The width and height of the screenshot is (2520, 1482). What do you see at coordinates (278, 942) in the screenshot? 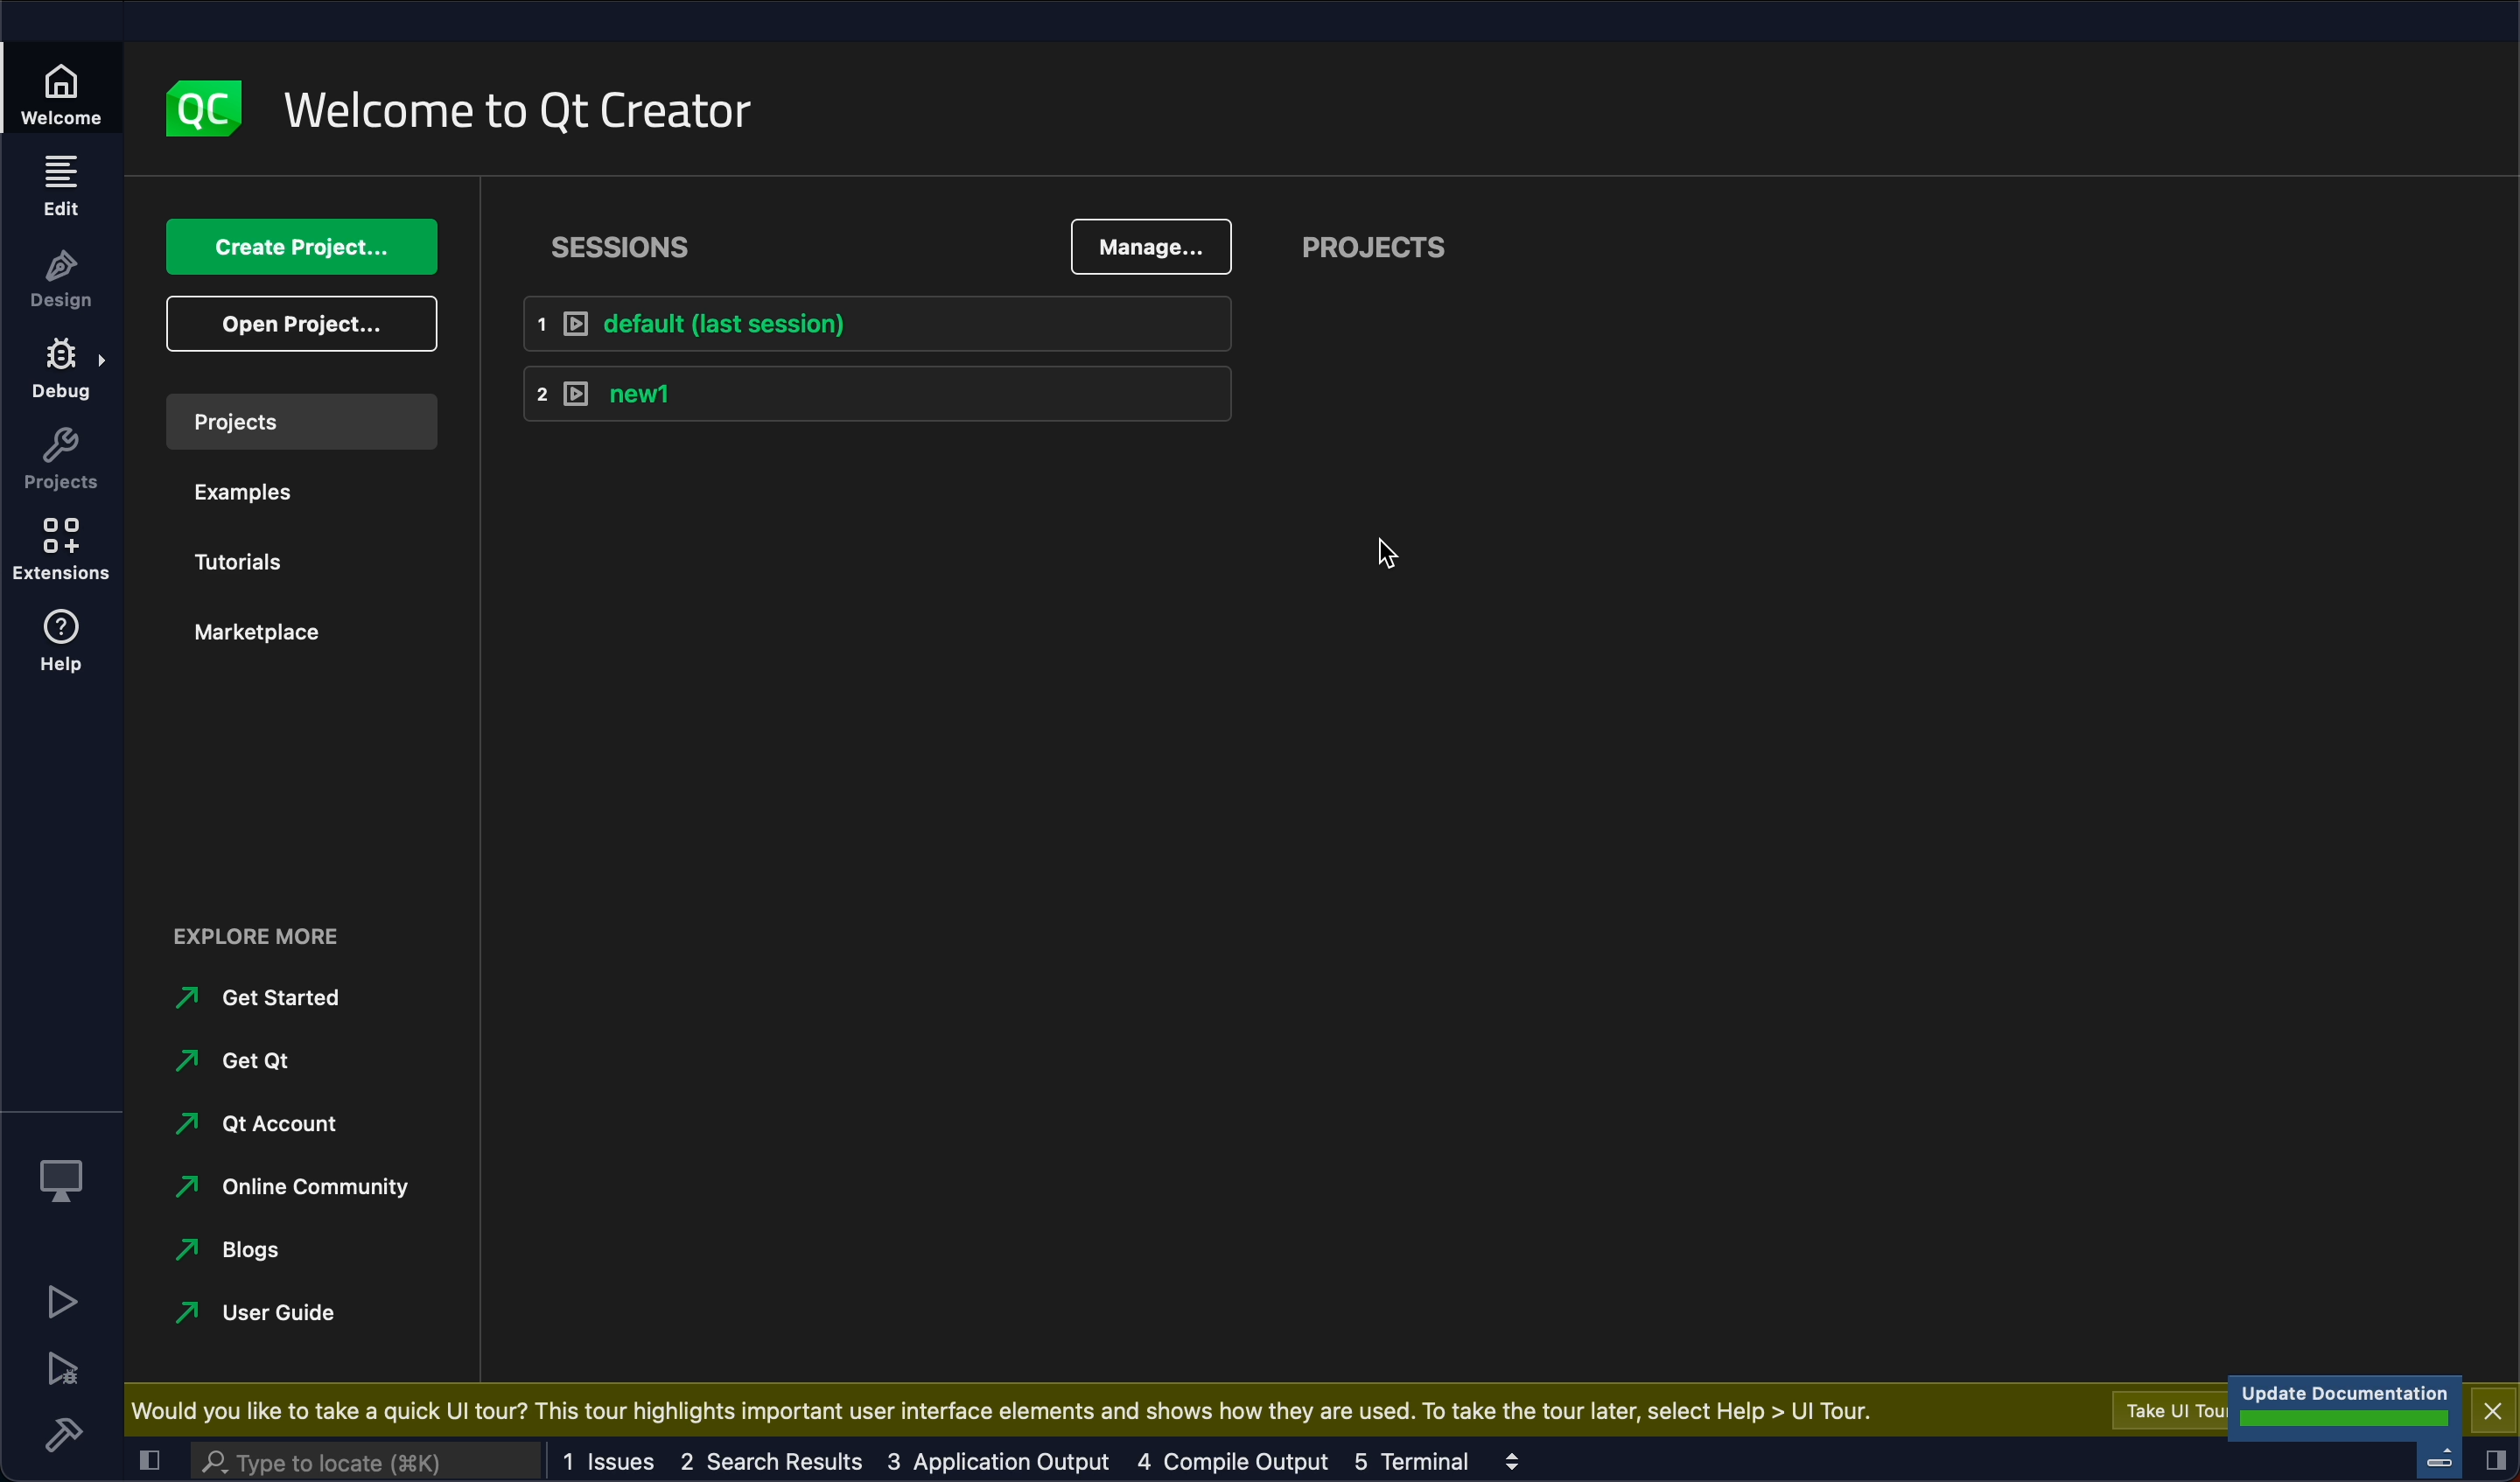
I see `explore more ` at bounding box center [278, 942].